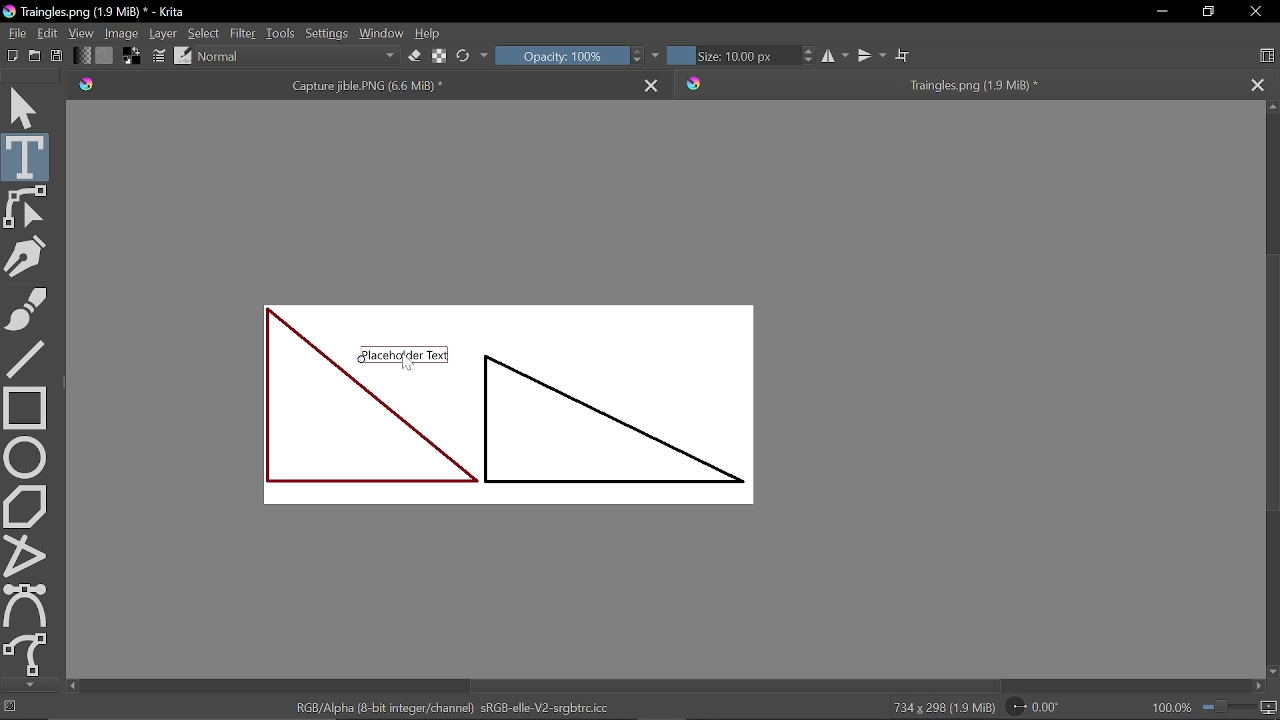  I want to click on Wrap around mode, so click(902, 55).